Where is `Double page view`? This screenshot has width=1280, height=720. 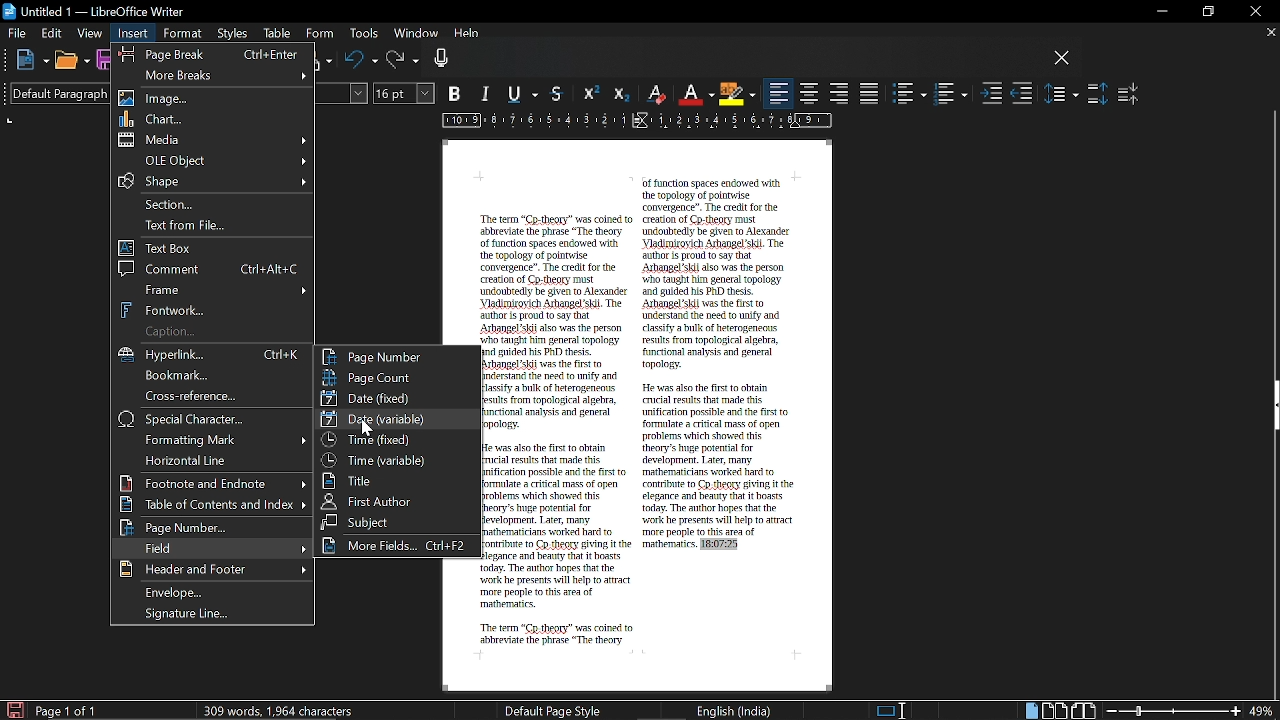 Double page view is located at coordinates (1056, 710).